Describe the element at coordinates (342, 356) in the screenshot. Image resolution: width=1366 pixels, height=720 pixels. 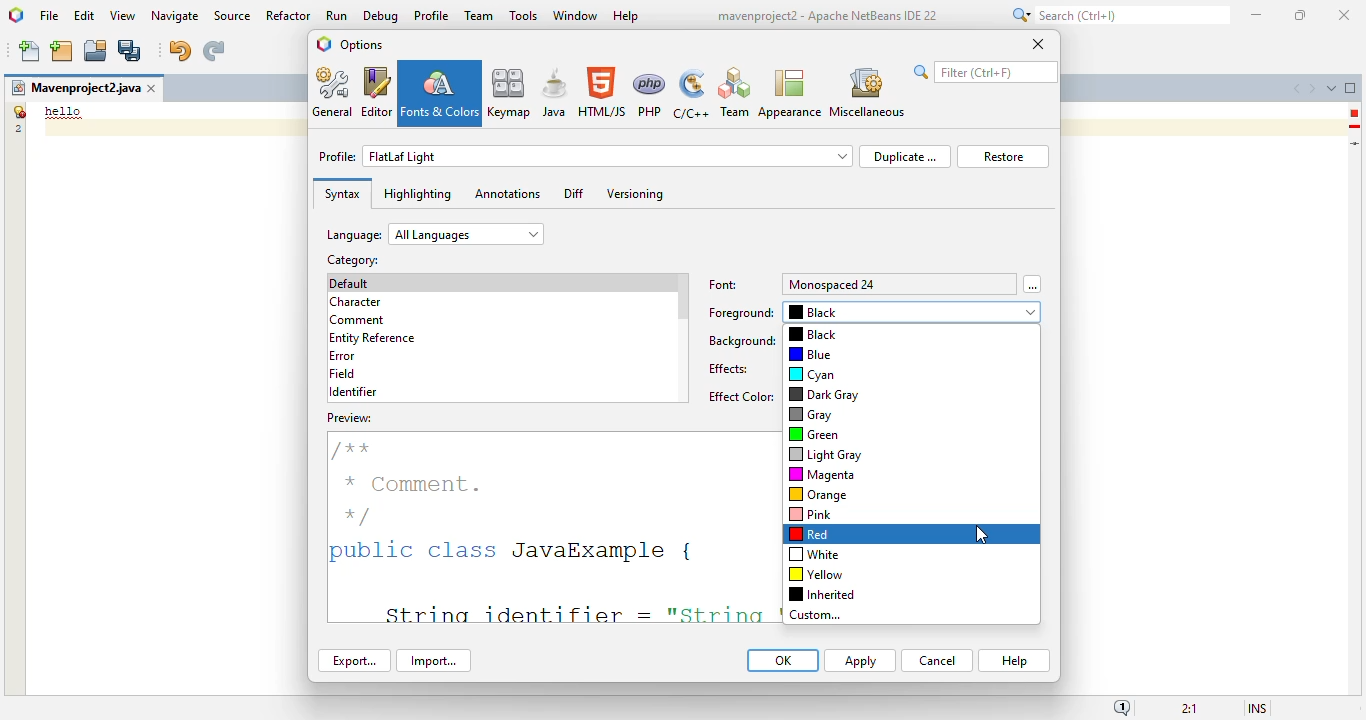
I see `error` at that location.